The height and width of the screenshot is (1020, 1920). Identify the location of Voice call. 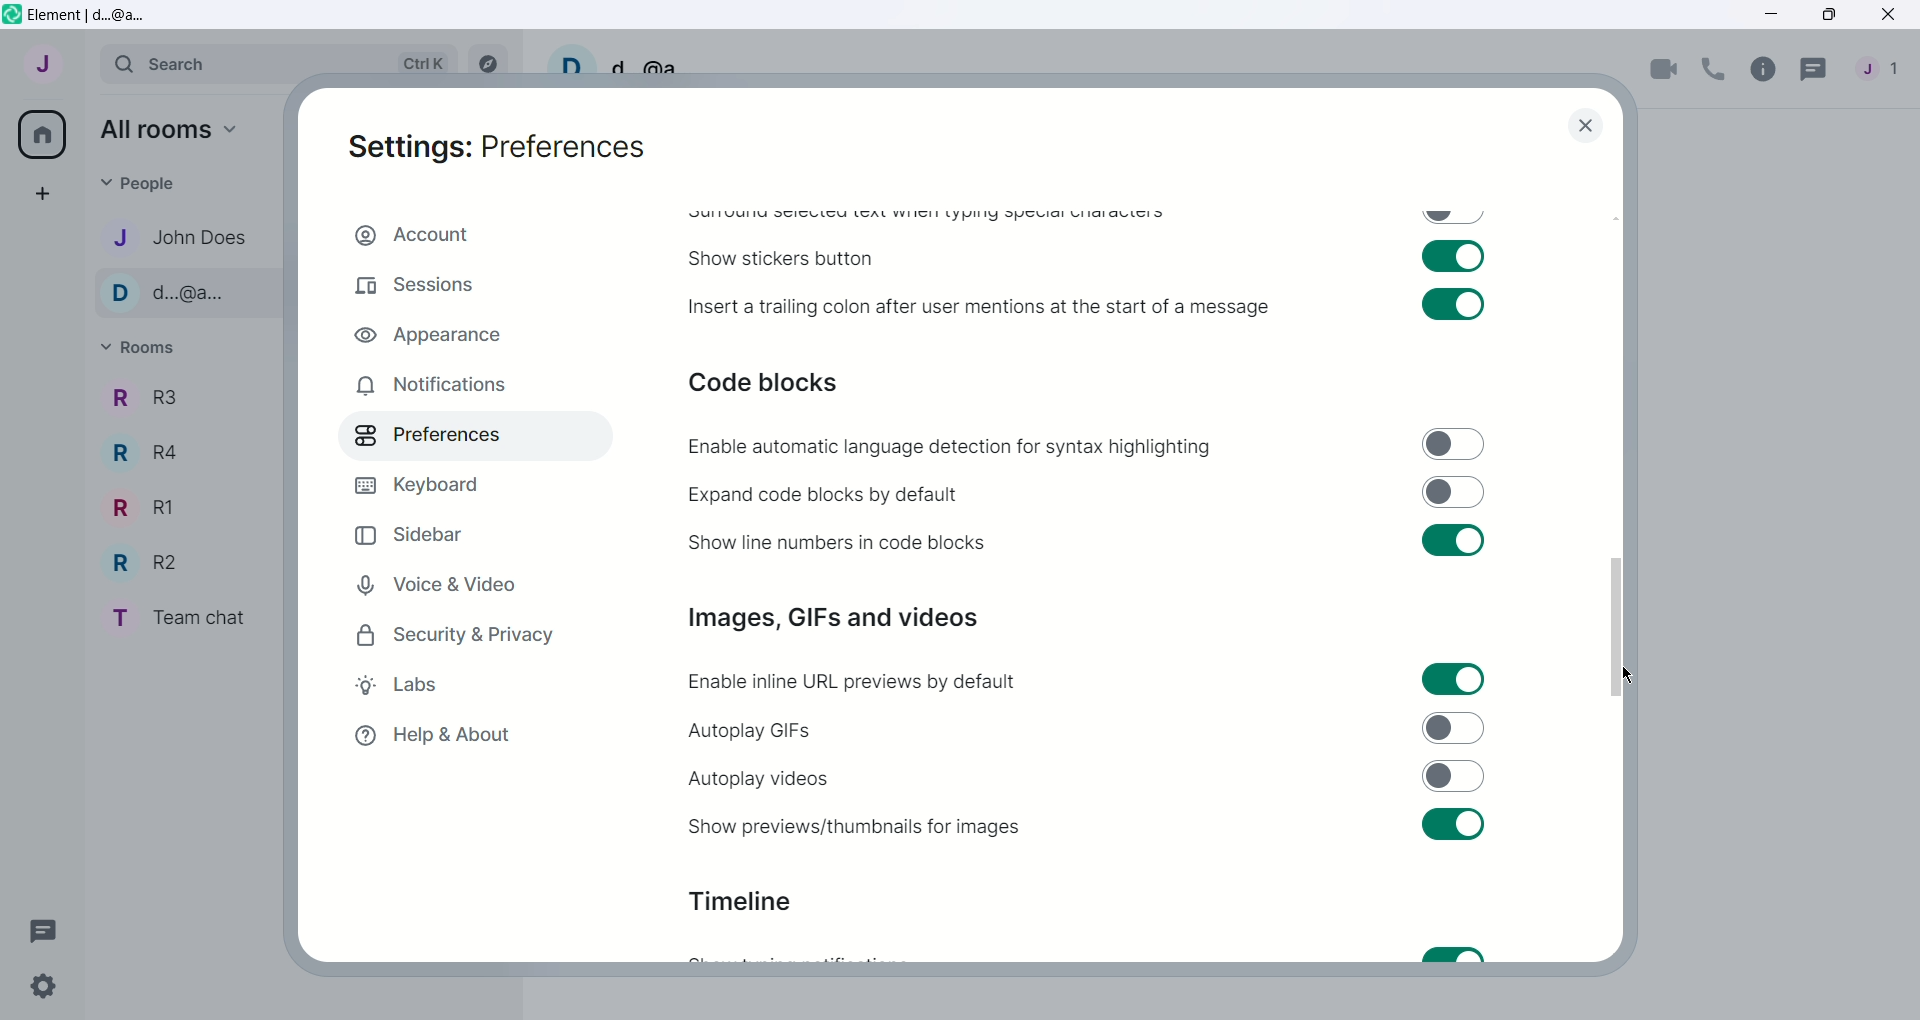
(1714, 70).